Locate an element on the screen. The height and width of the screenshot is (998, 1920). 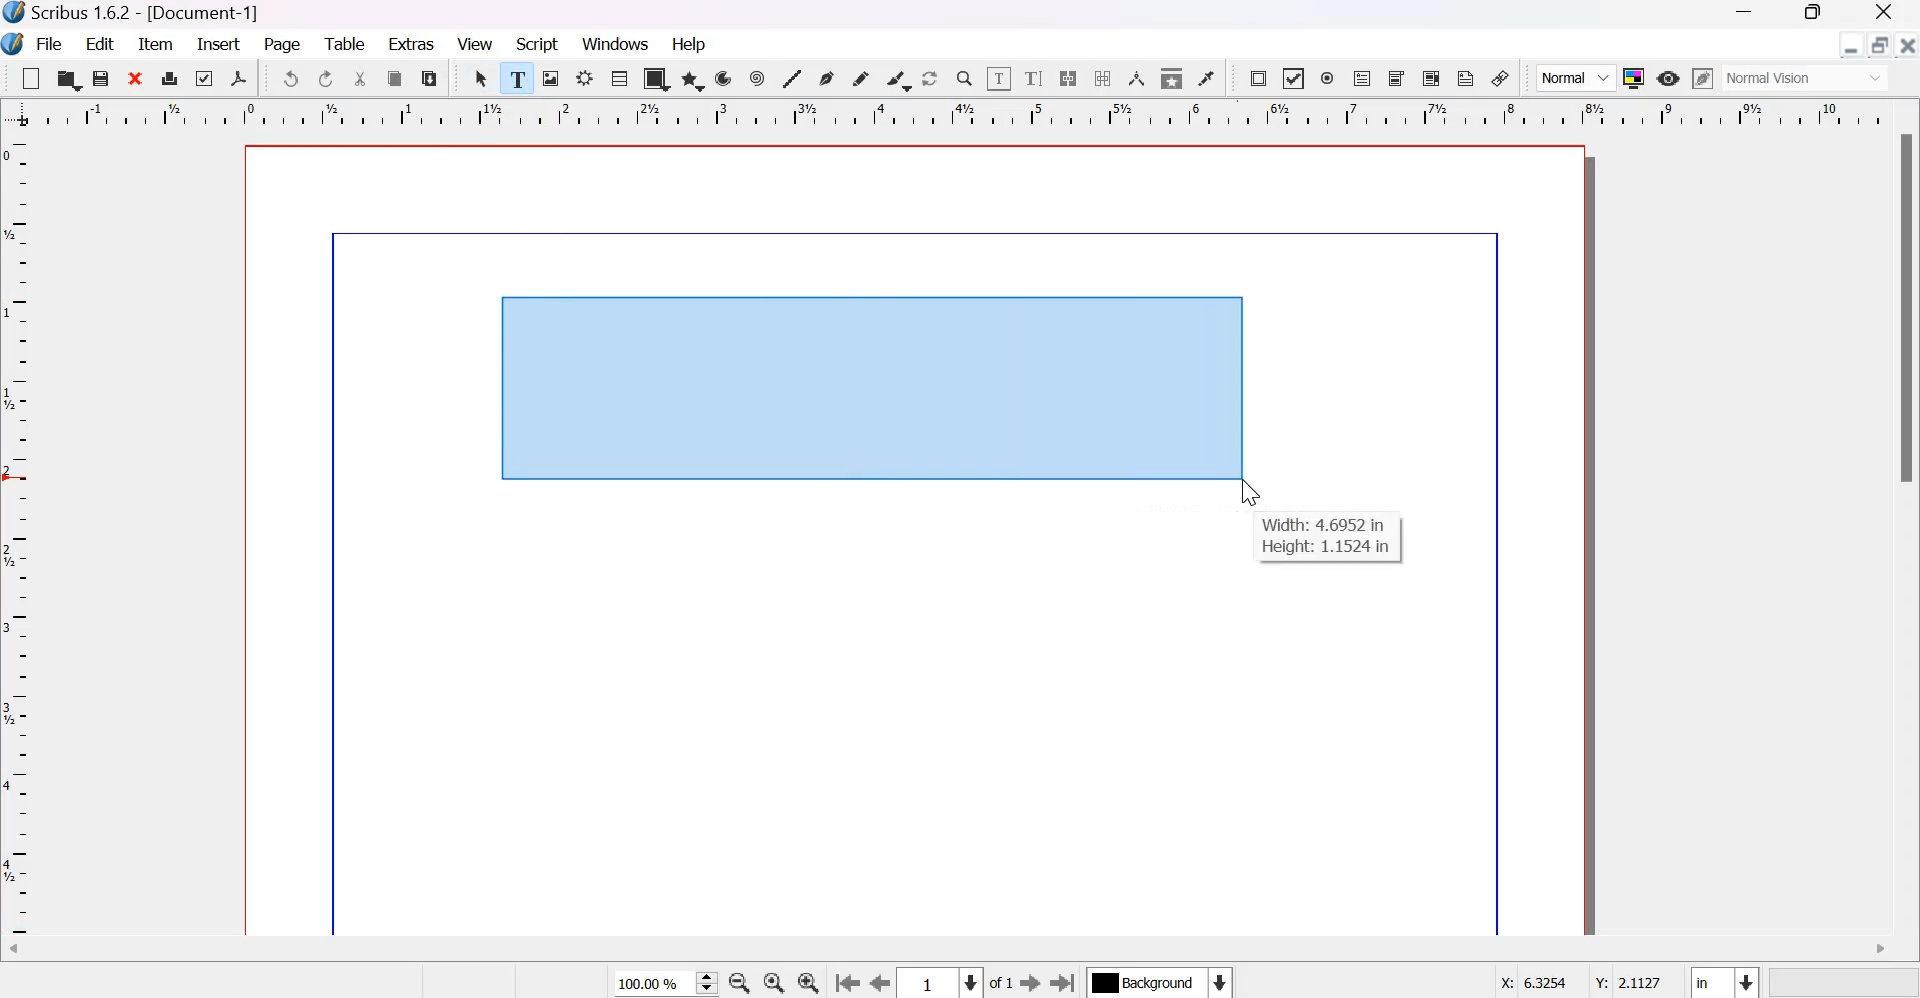
Scroll left is located at coordinates (30, 952).